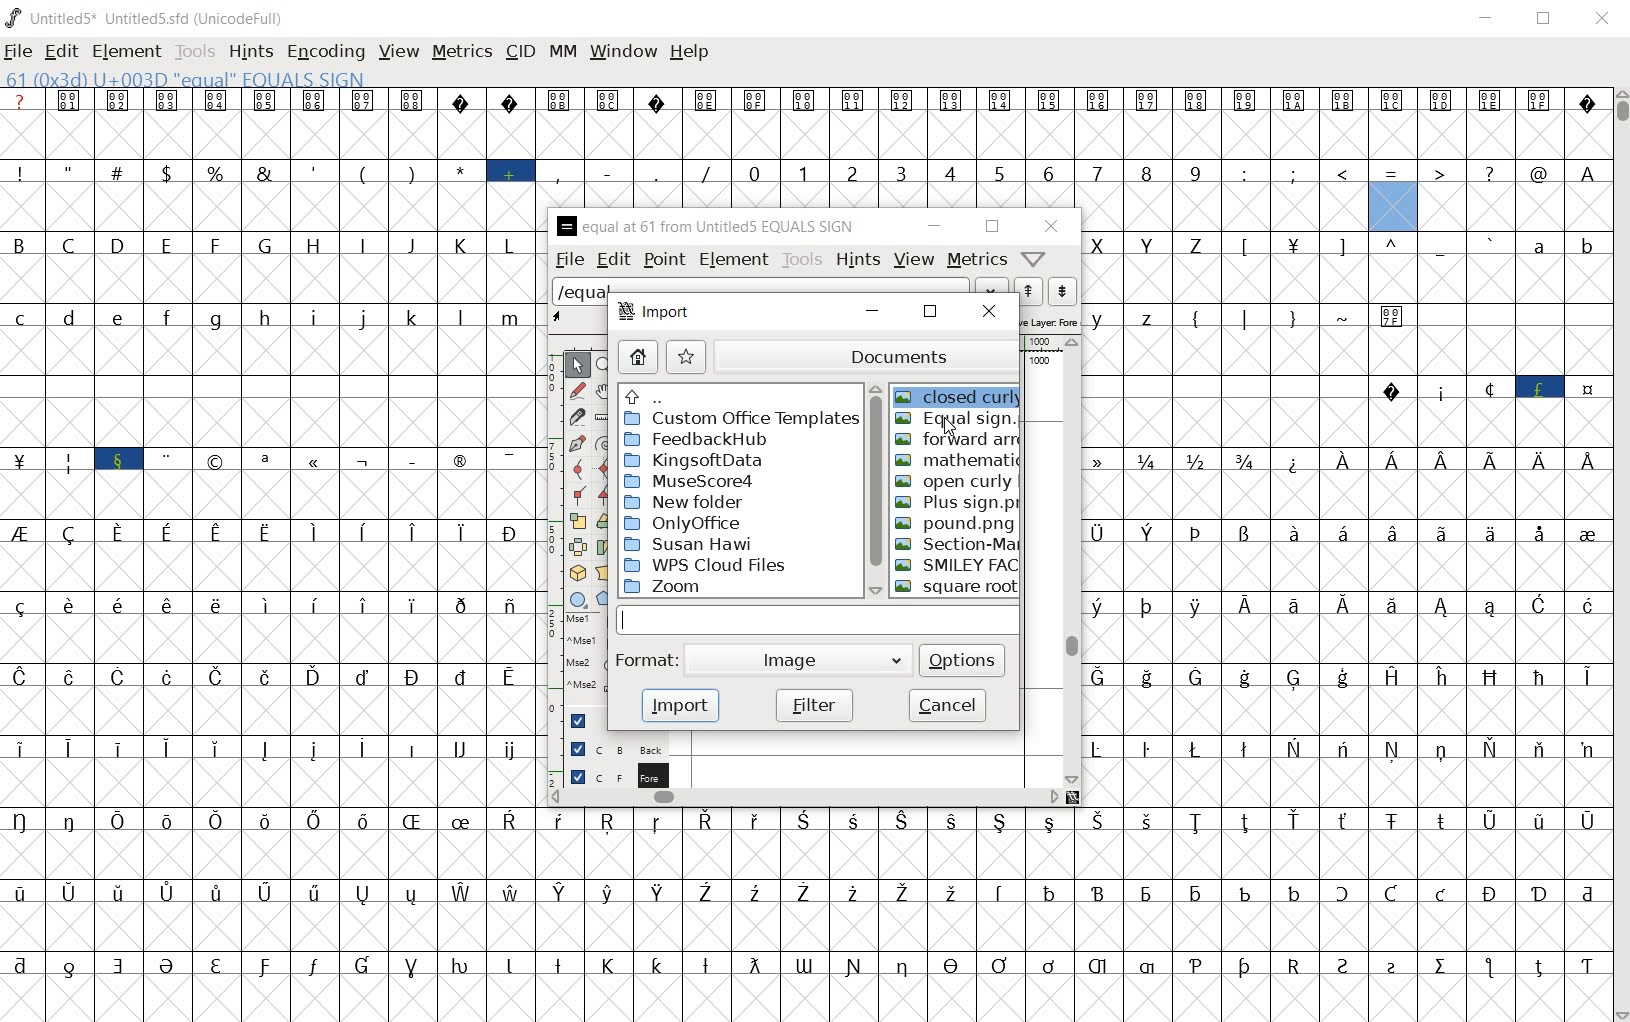  Describe the element at coordinates (684, 524) in the screenshot. I see `ONLYOFFICE` at that location.